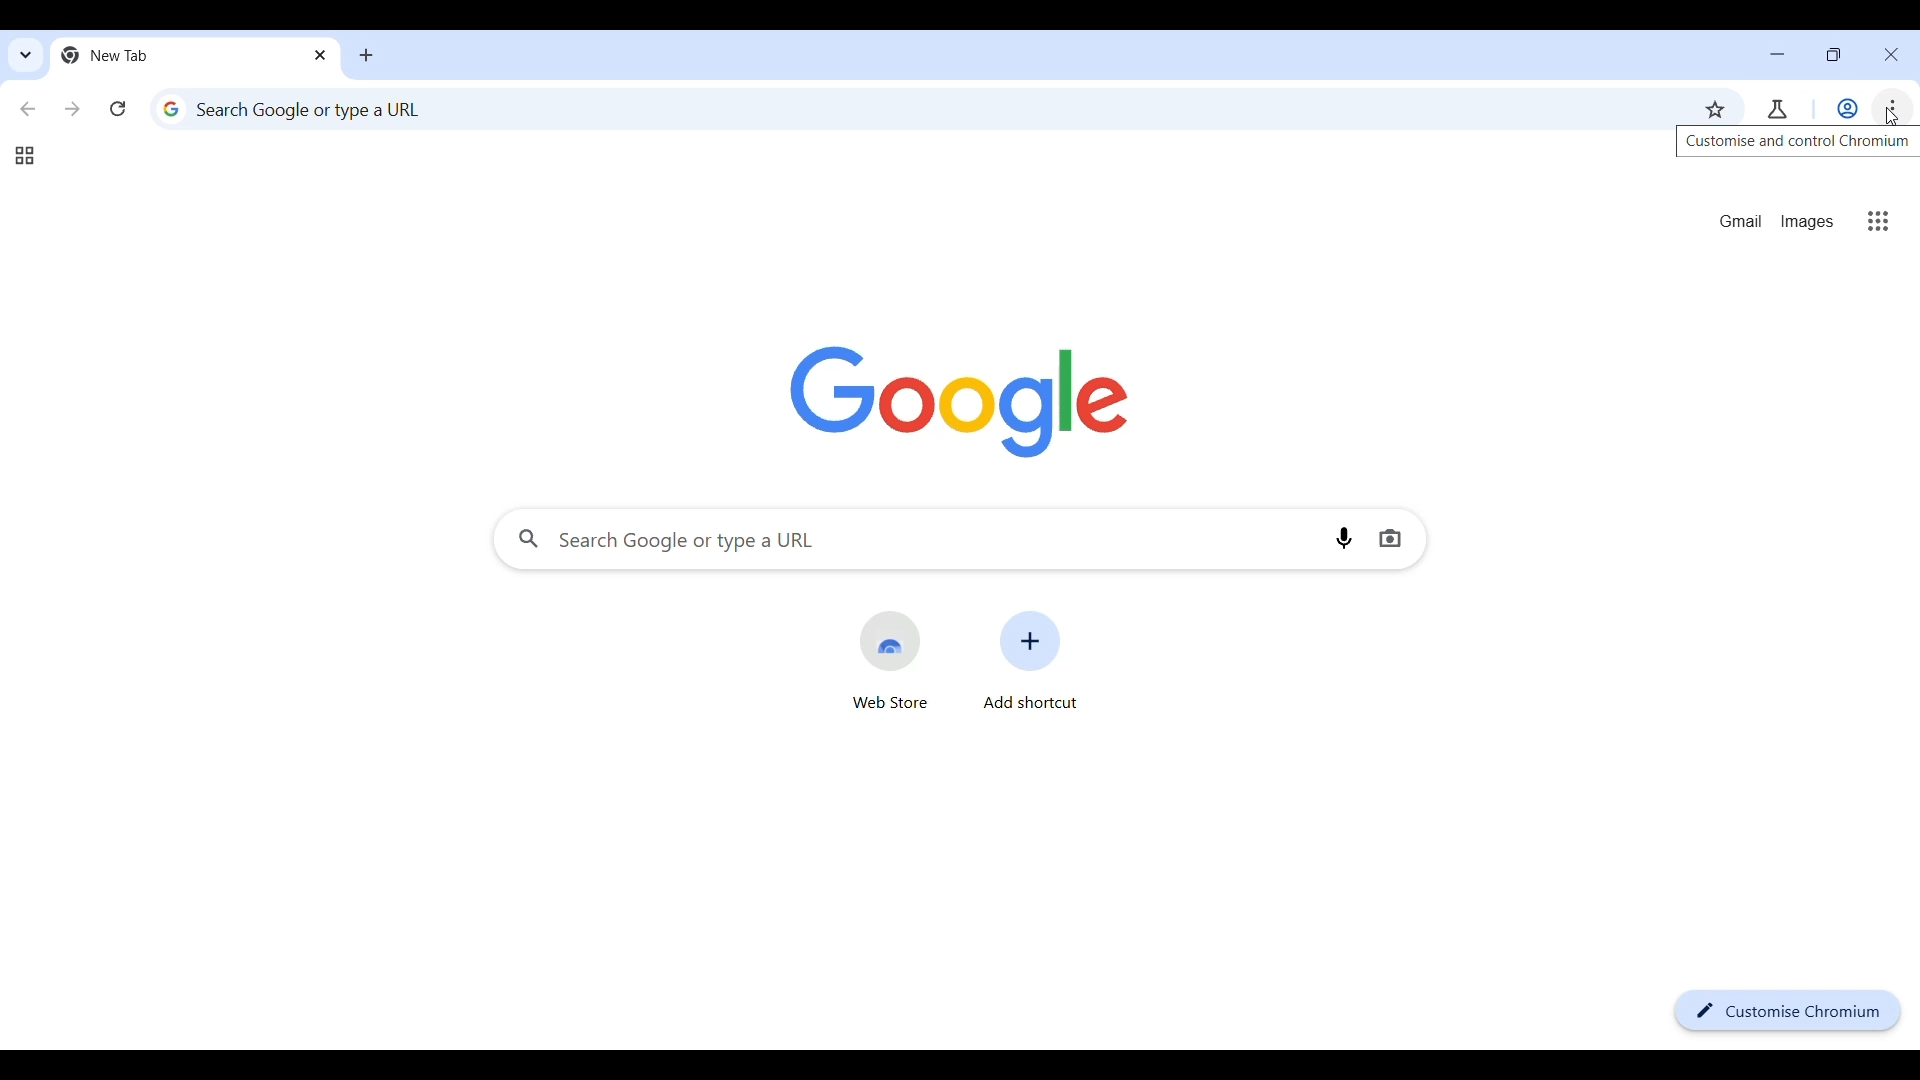 The height and width of the screenshot is (1080, 1920). Describe the element at coordinates (1716, 110) in the screenshot. I see `Bookmark this tab` at that location.